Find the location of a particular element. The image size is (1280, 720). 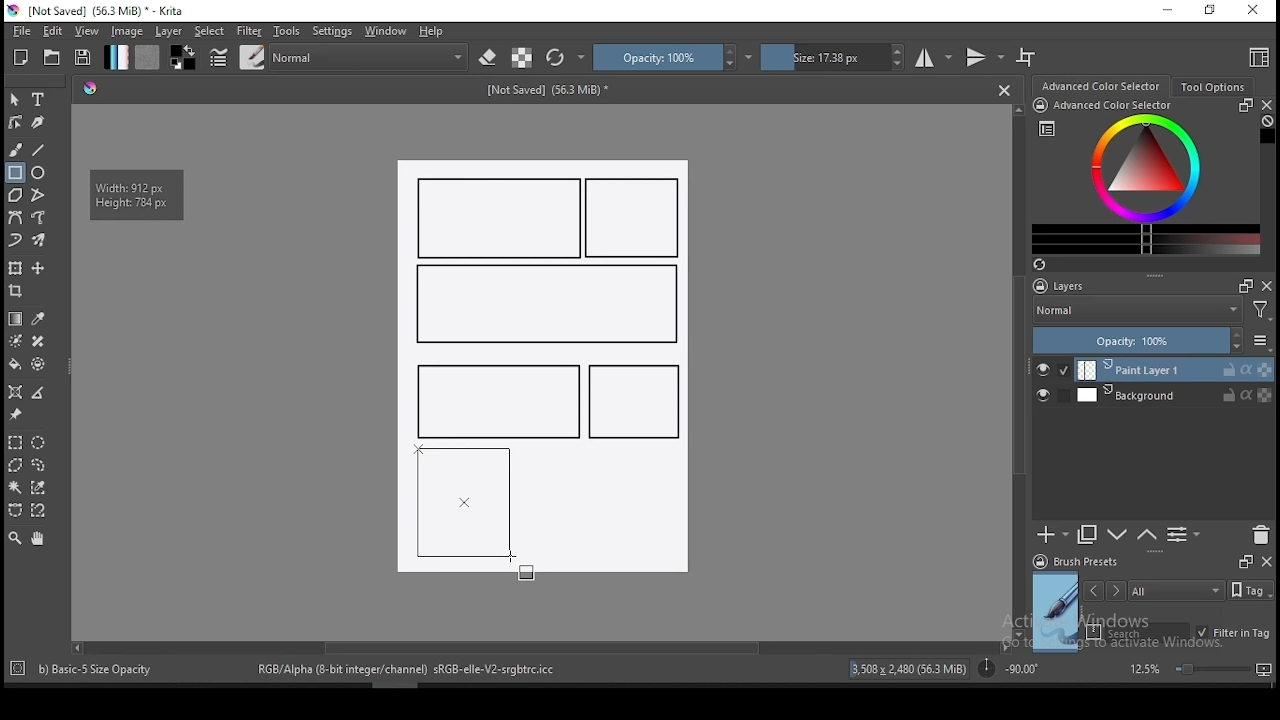

calligraphy is located at coordinates (39, 121).